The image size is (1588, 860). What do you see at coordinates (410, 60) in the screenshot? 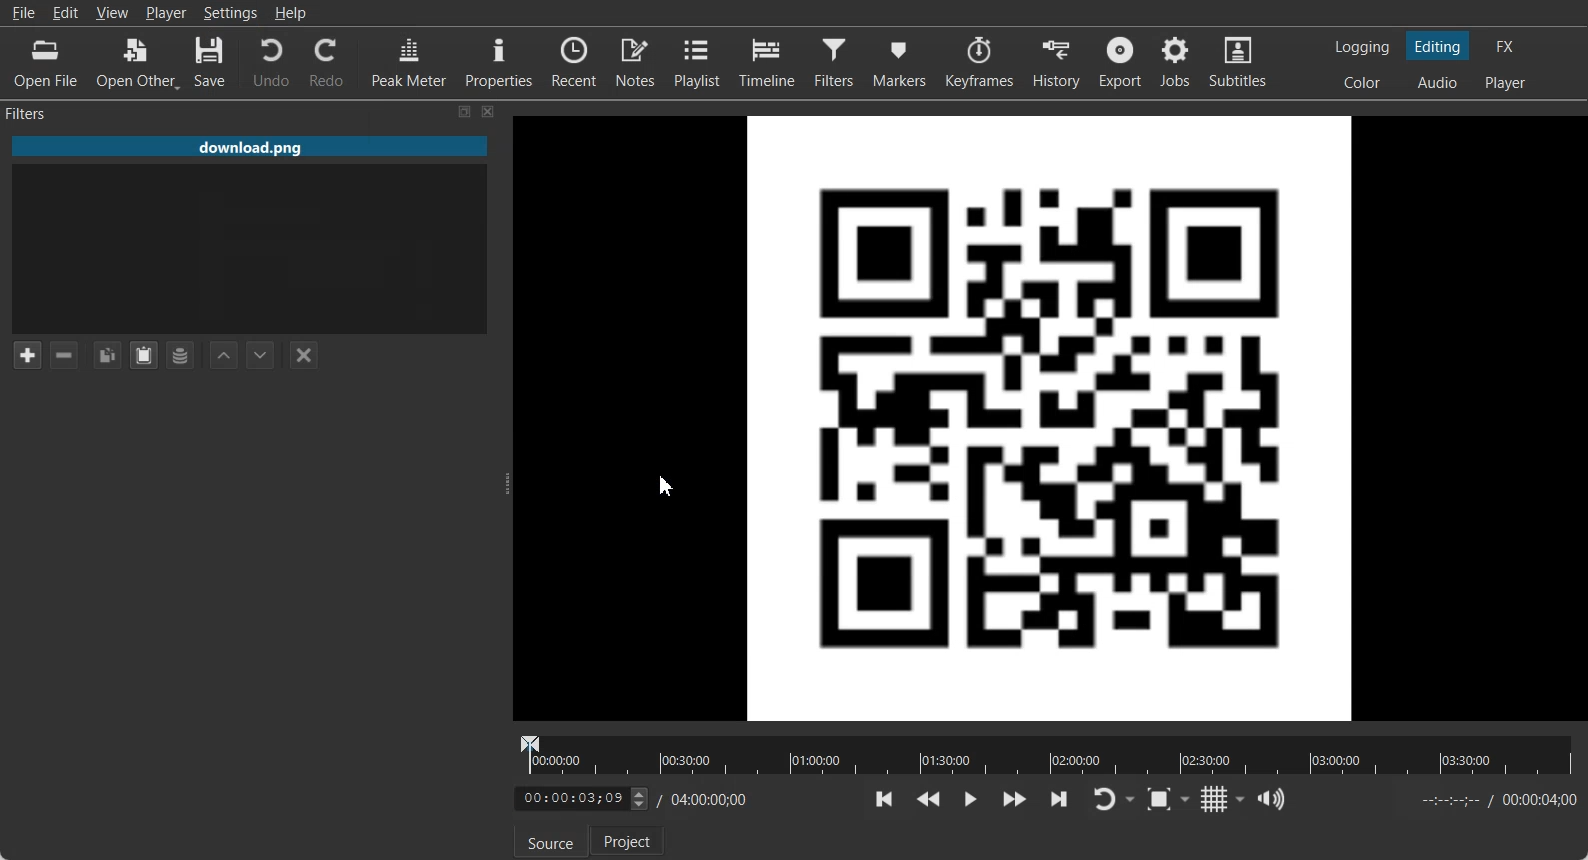
I see `Peak Meter` at bounding box center [410, 60].